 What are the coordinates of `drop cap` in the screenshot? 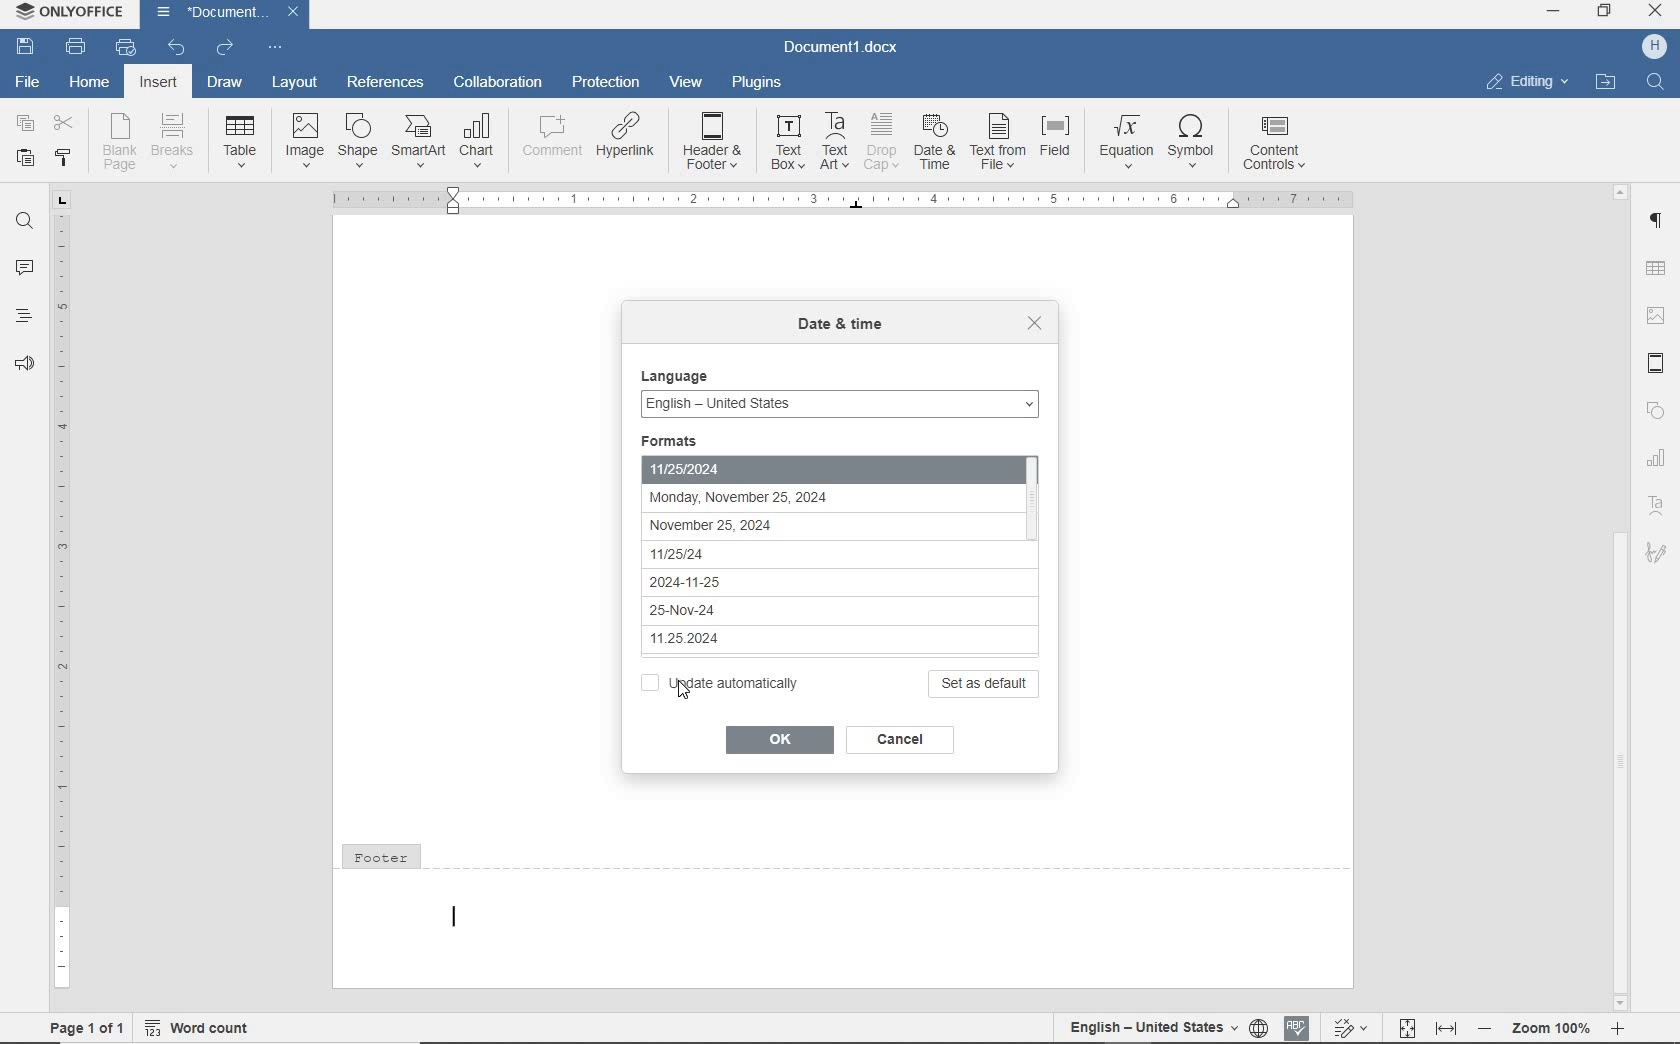 It's located at (882, 141).